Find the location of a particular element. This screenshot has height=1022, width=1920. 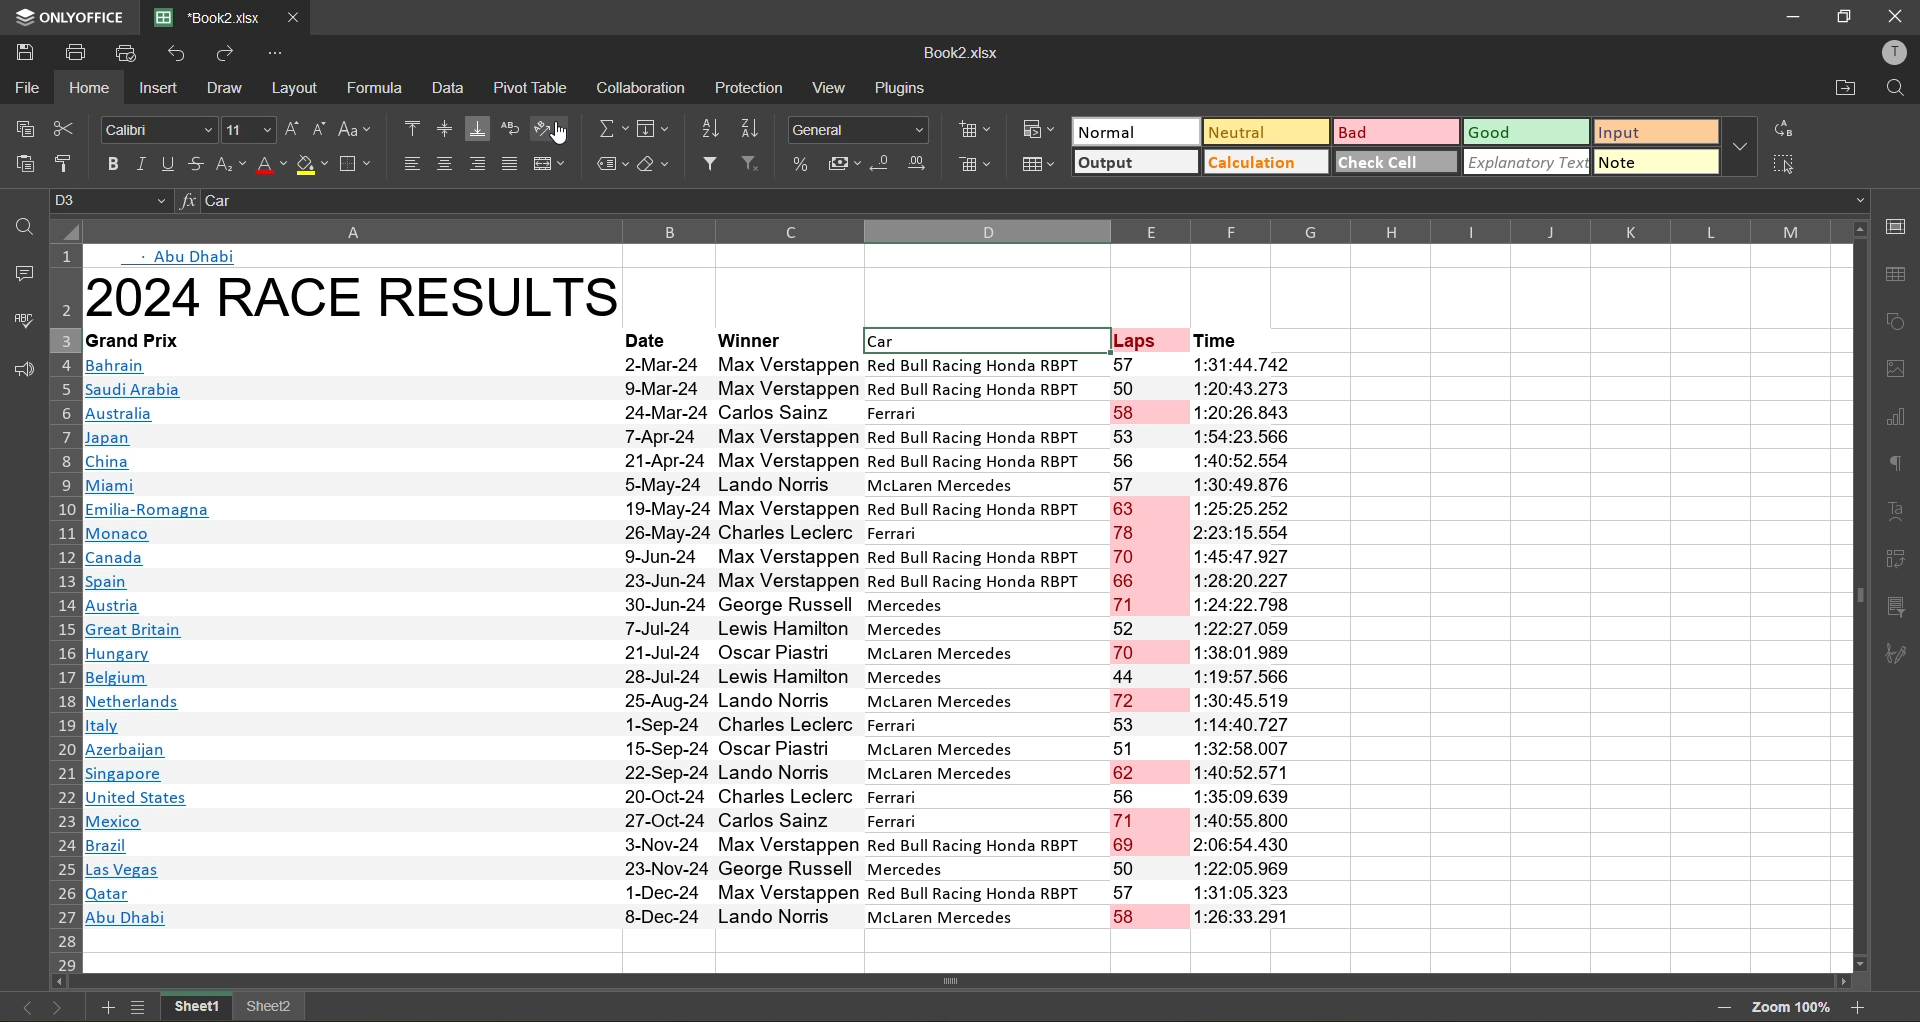

row numbers is located at coordinates (67, 612).